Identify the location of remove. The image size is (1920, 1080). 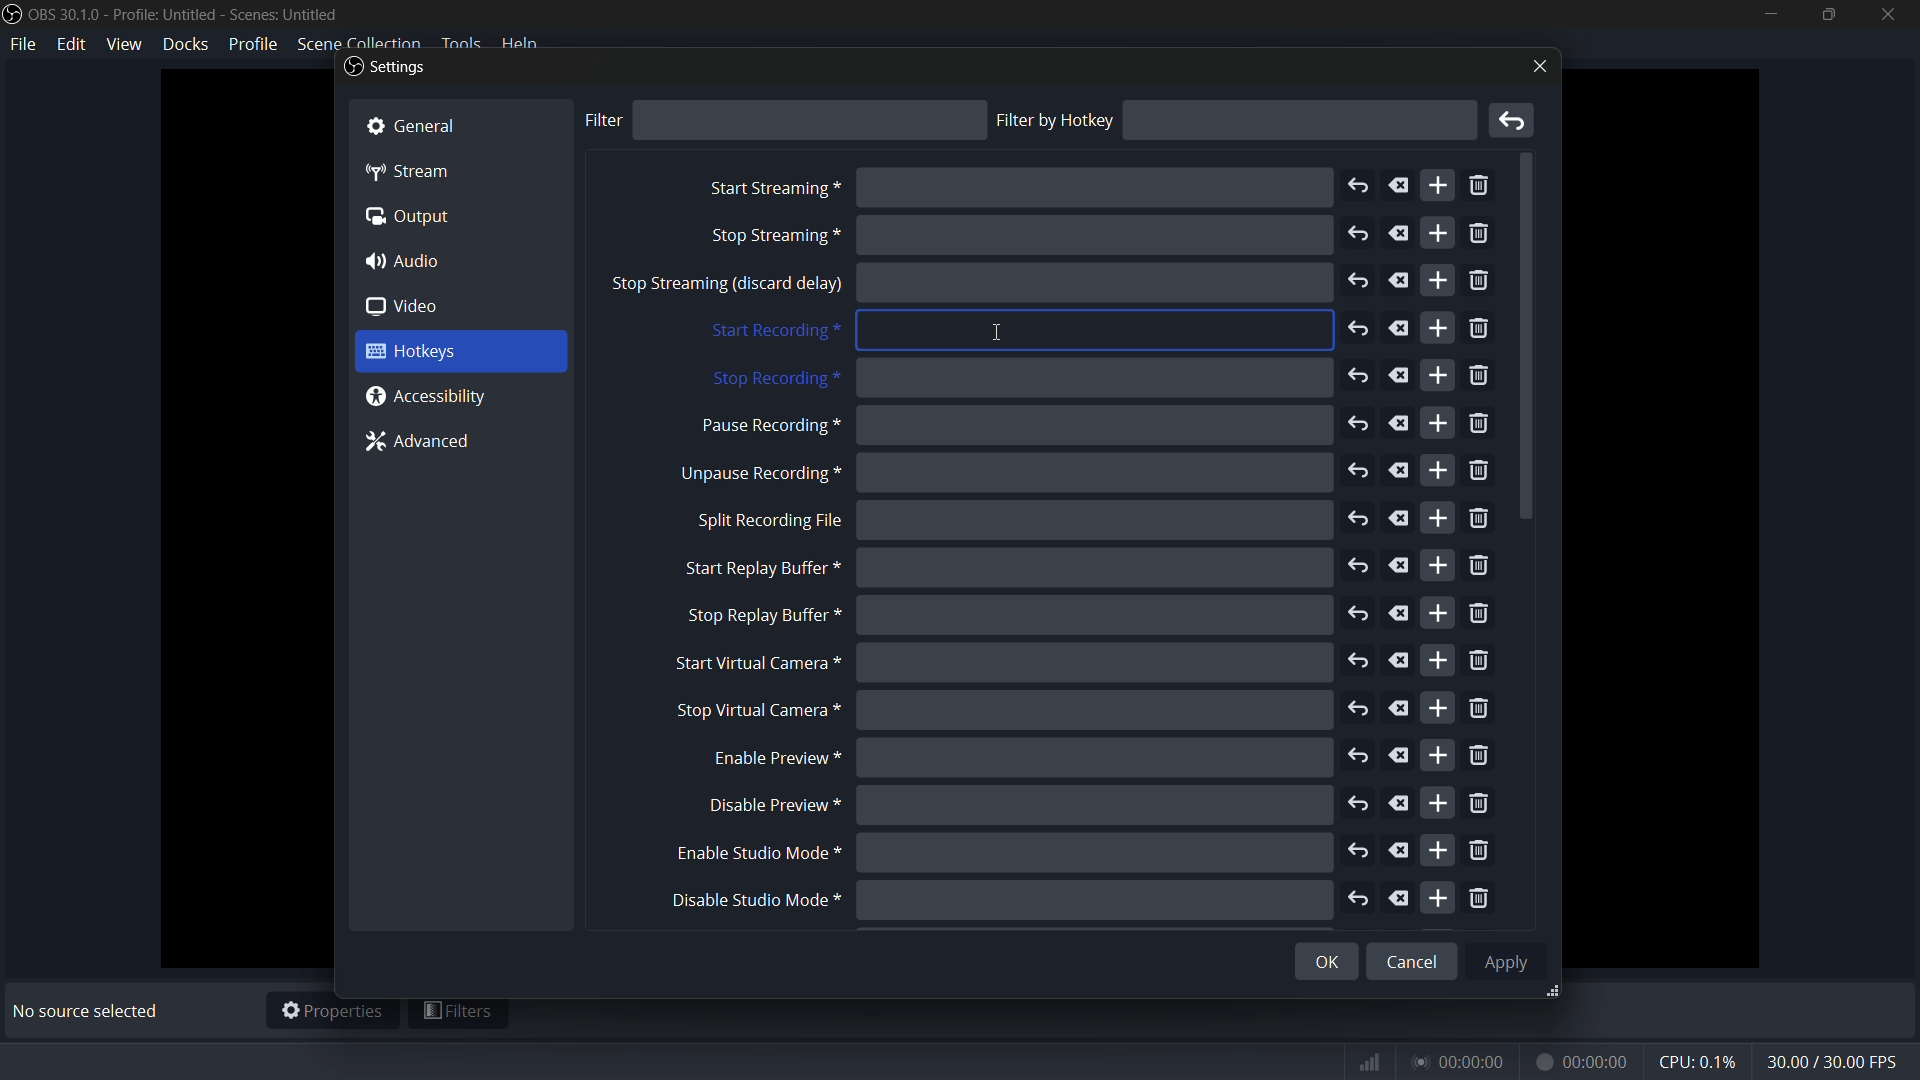
(1478, 426).